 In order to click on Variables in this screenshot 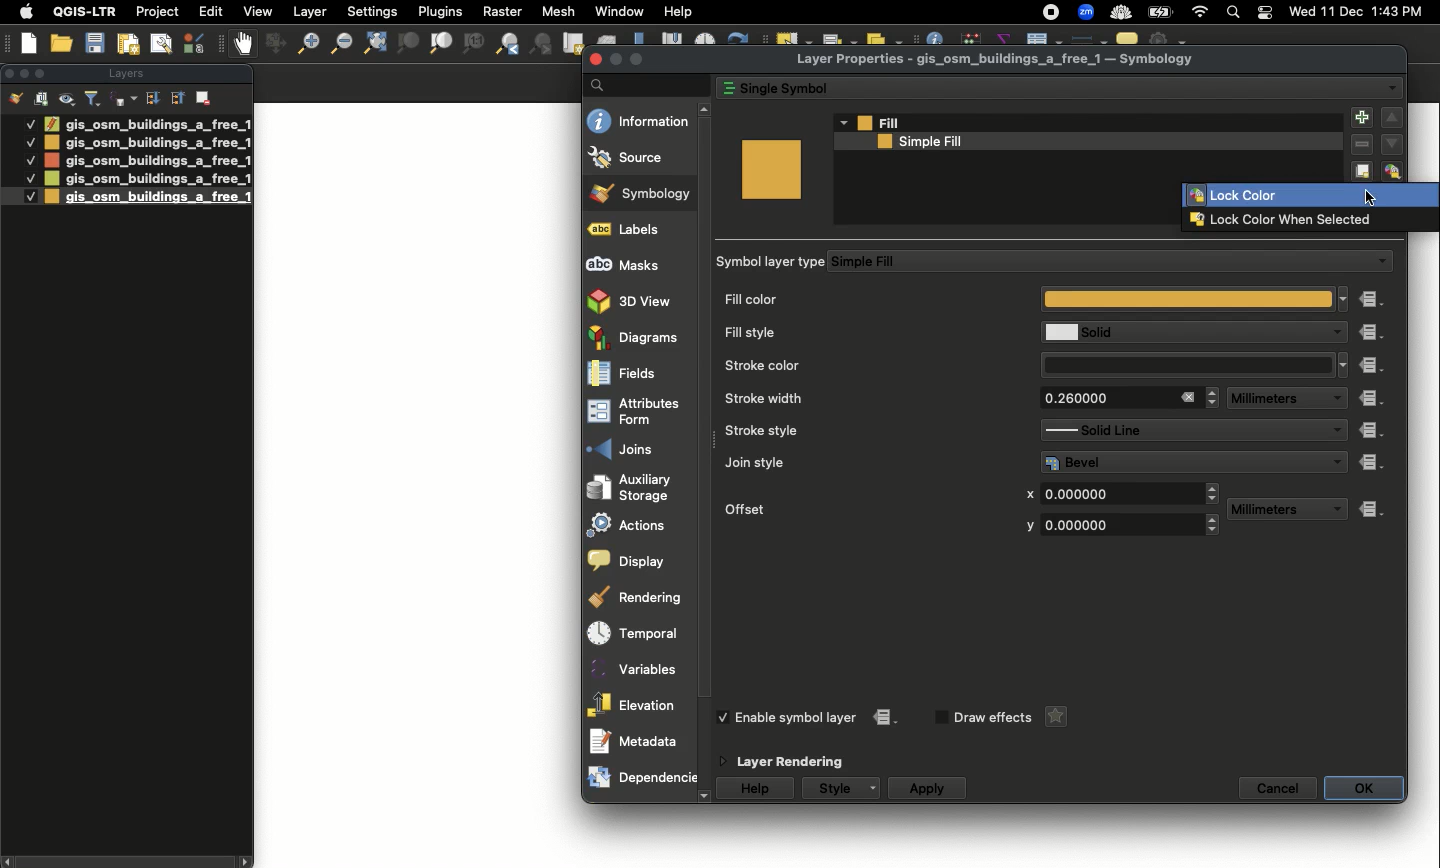, I will do `click(637, 669)`.